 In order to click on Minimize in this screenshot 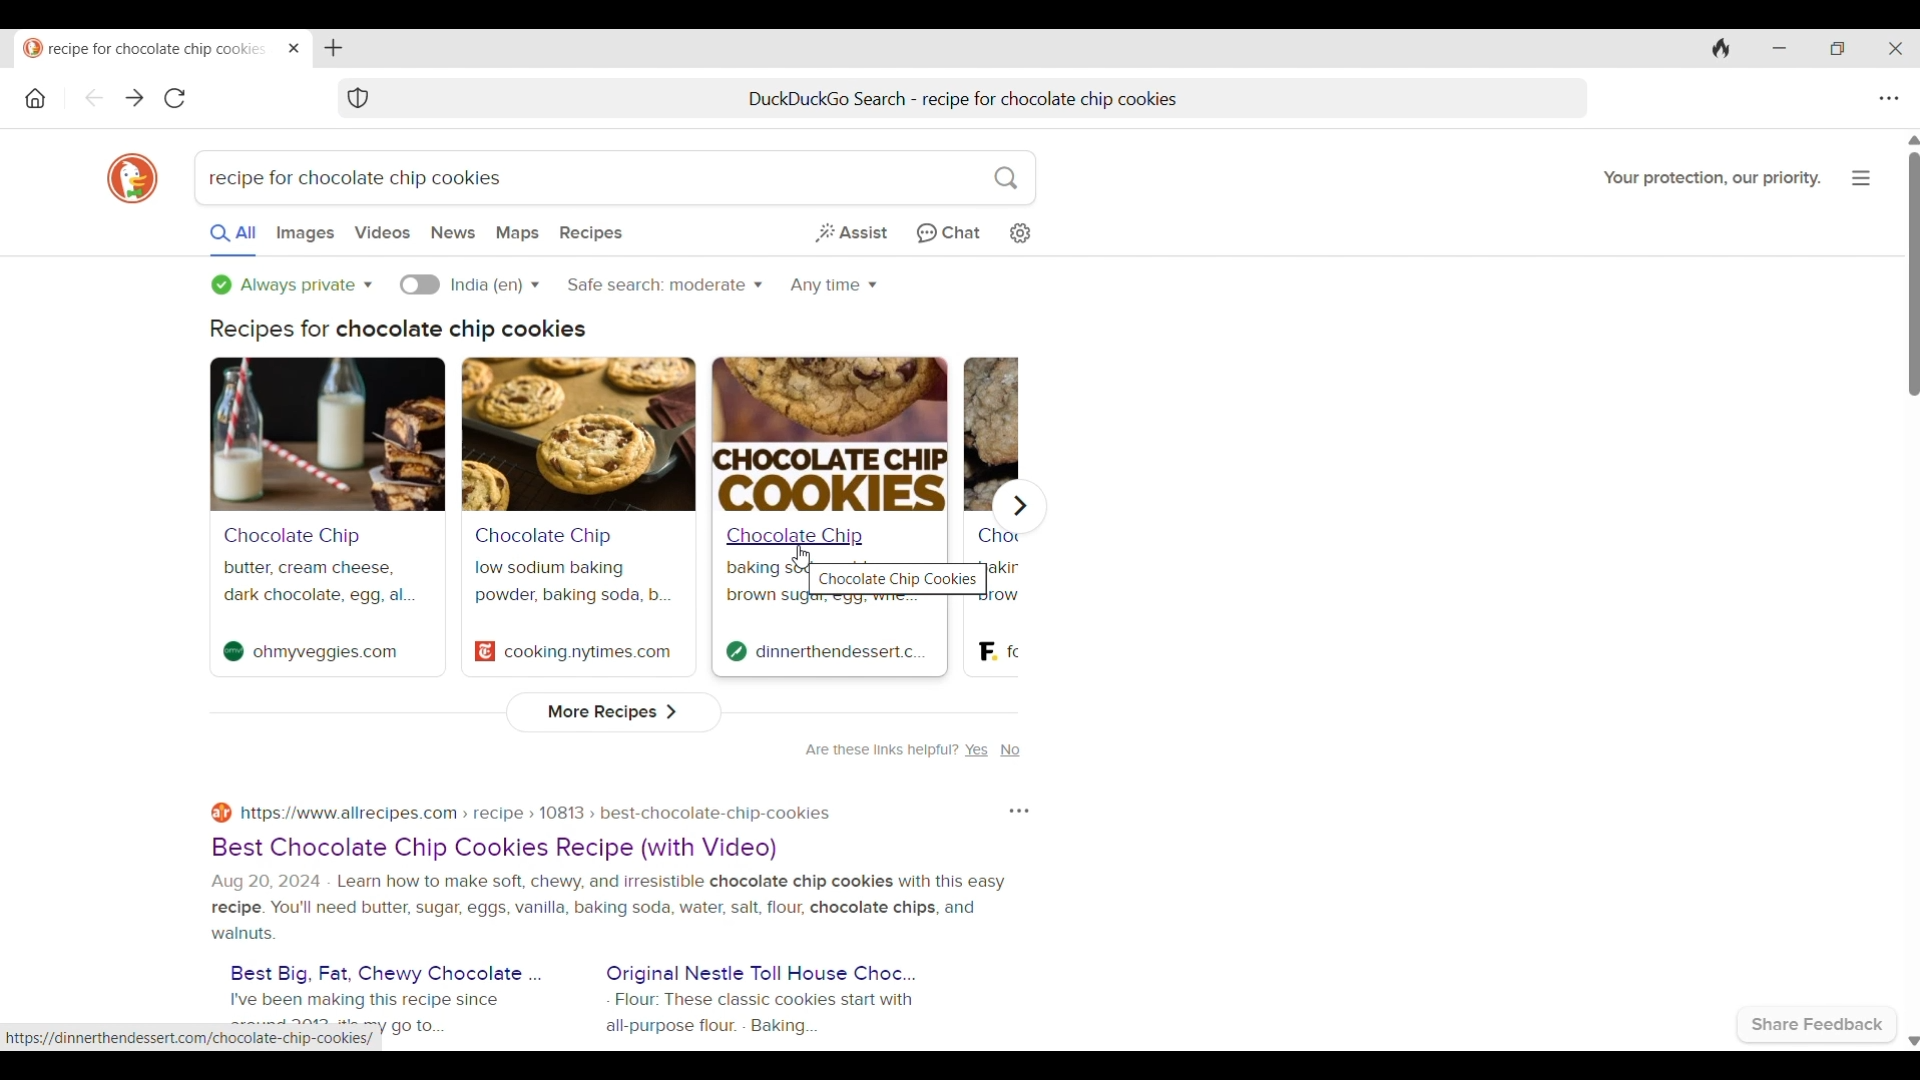, I will do `click(1775, 49)`.